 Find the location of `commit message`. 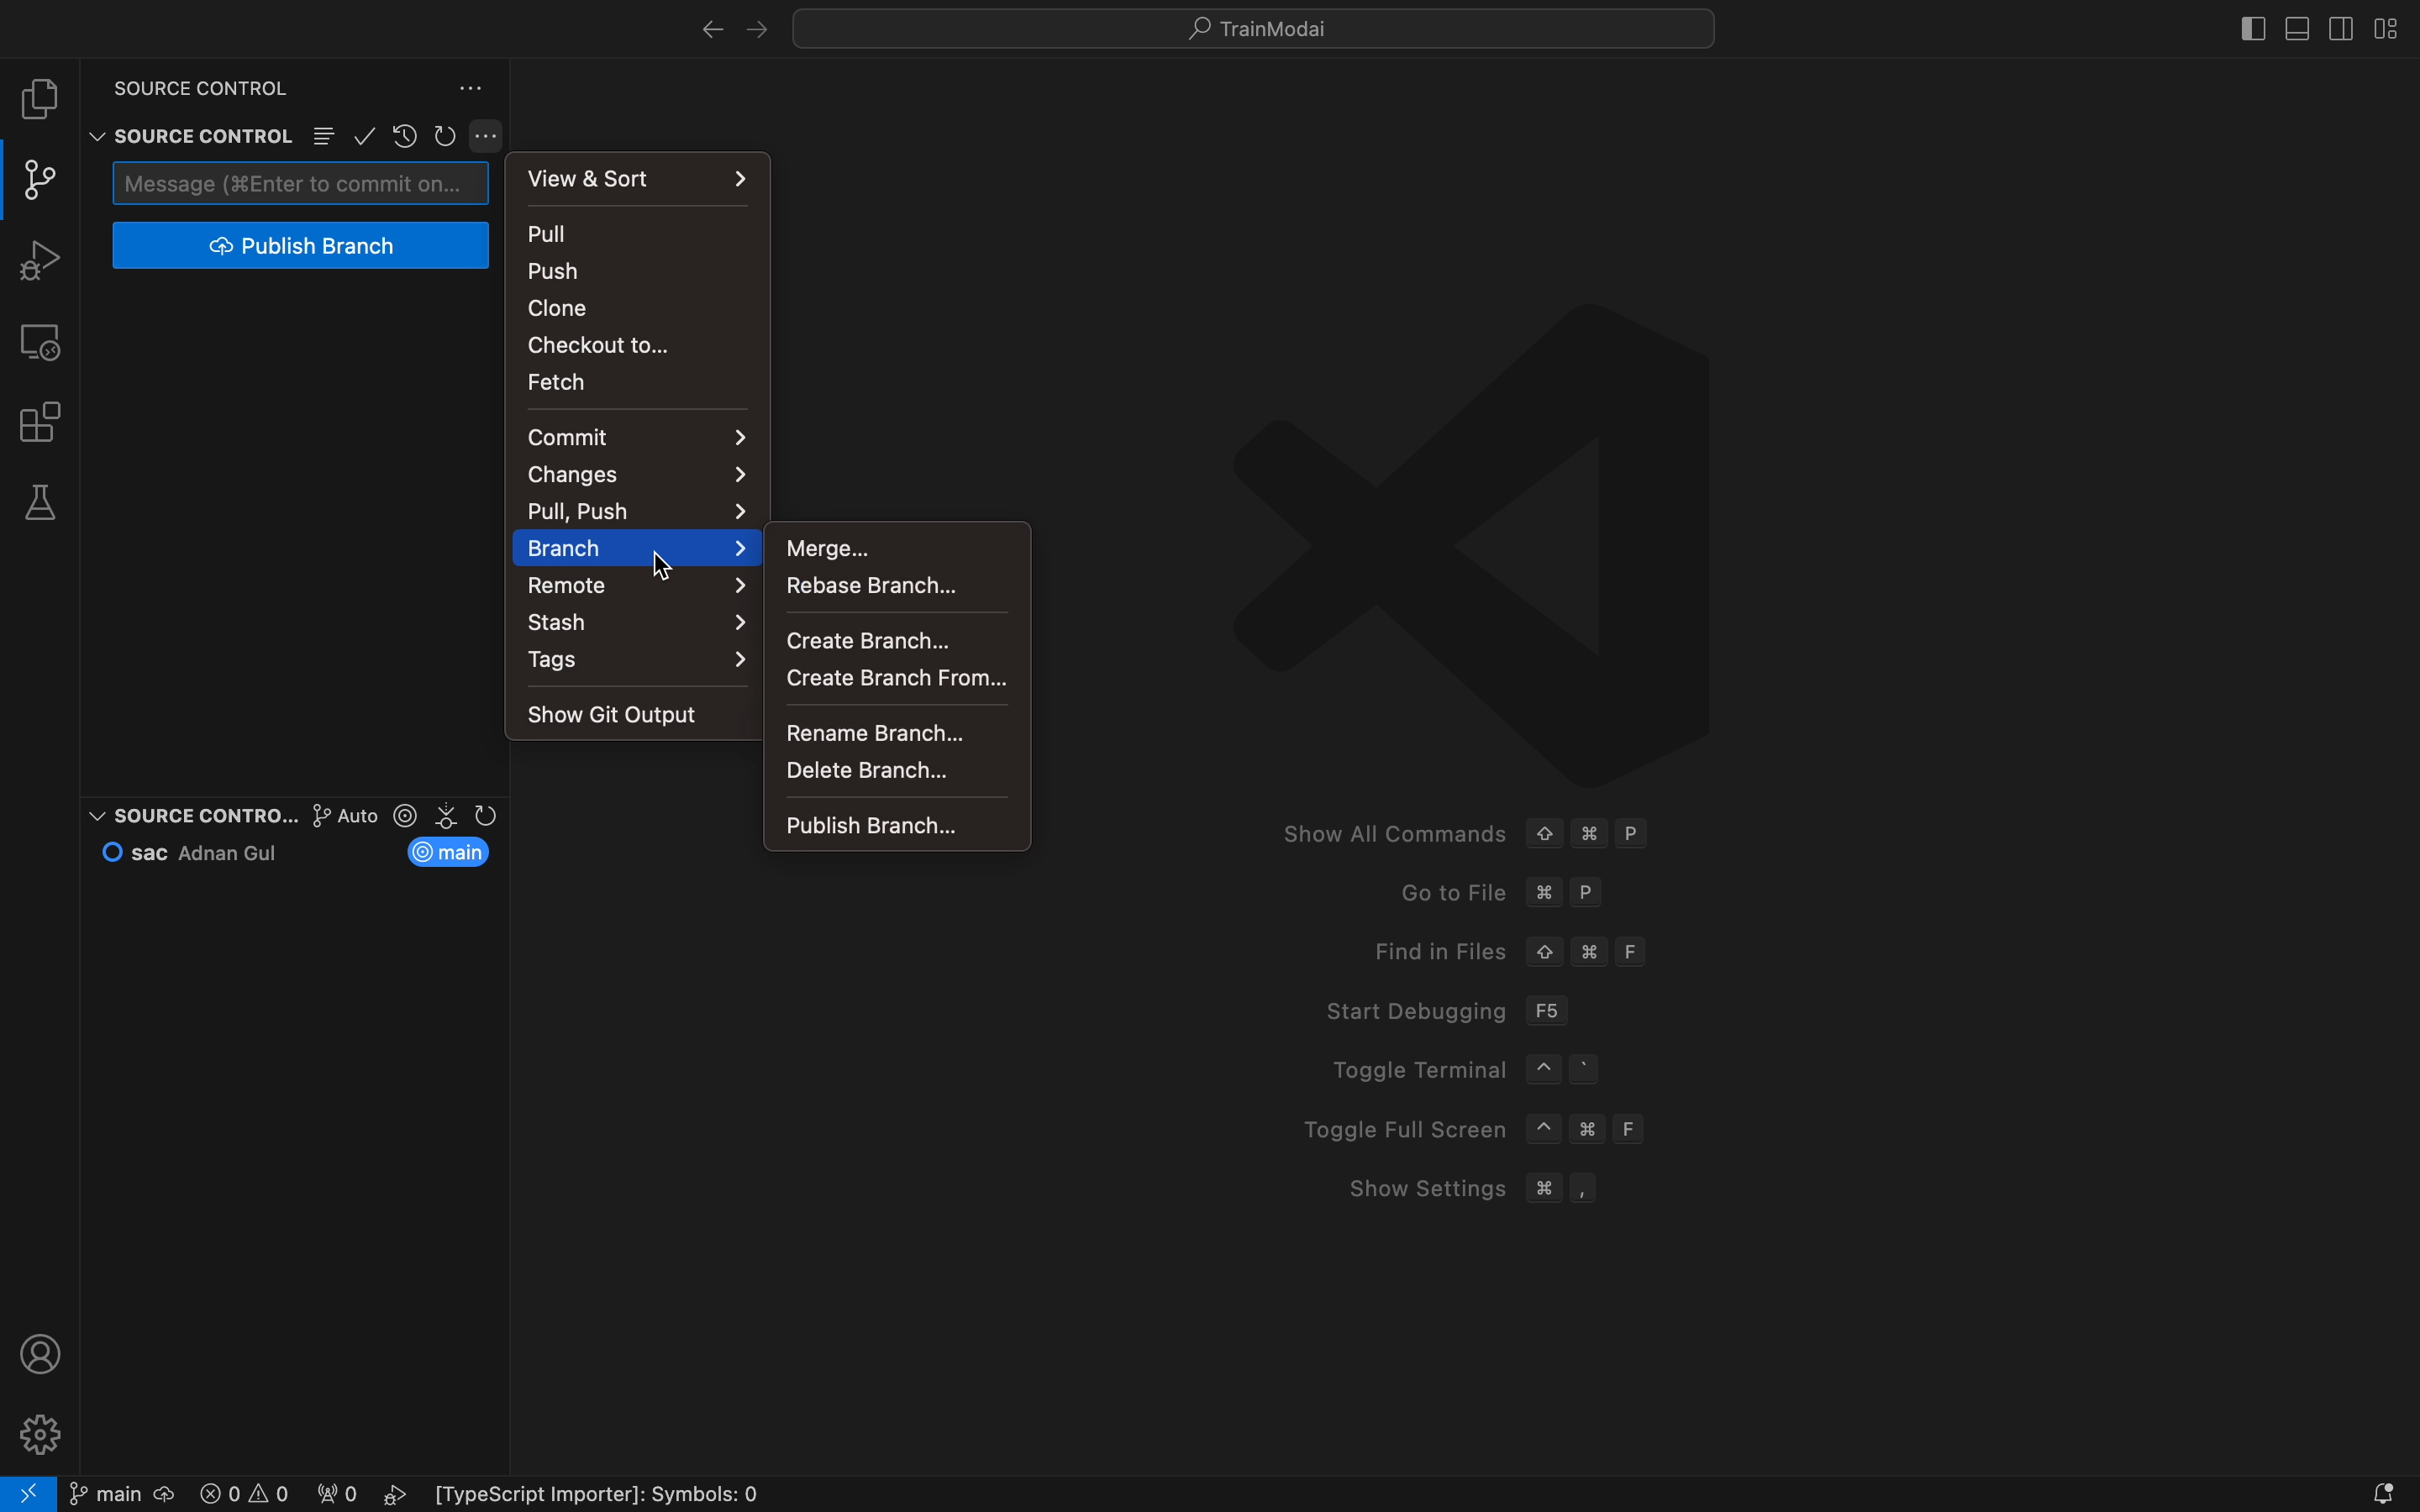

commit message is located at coordinates (301, 181).